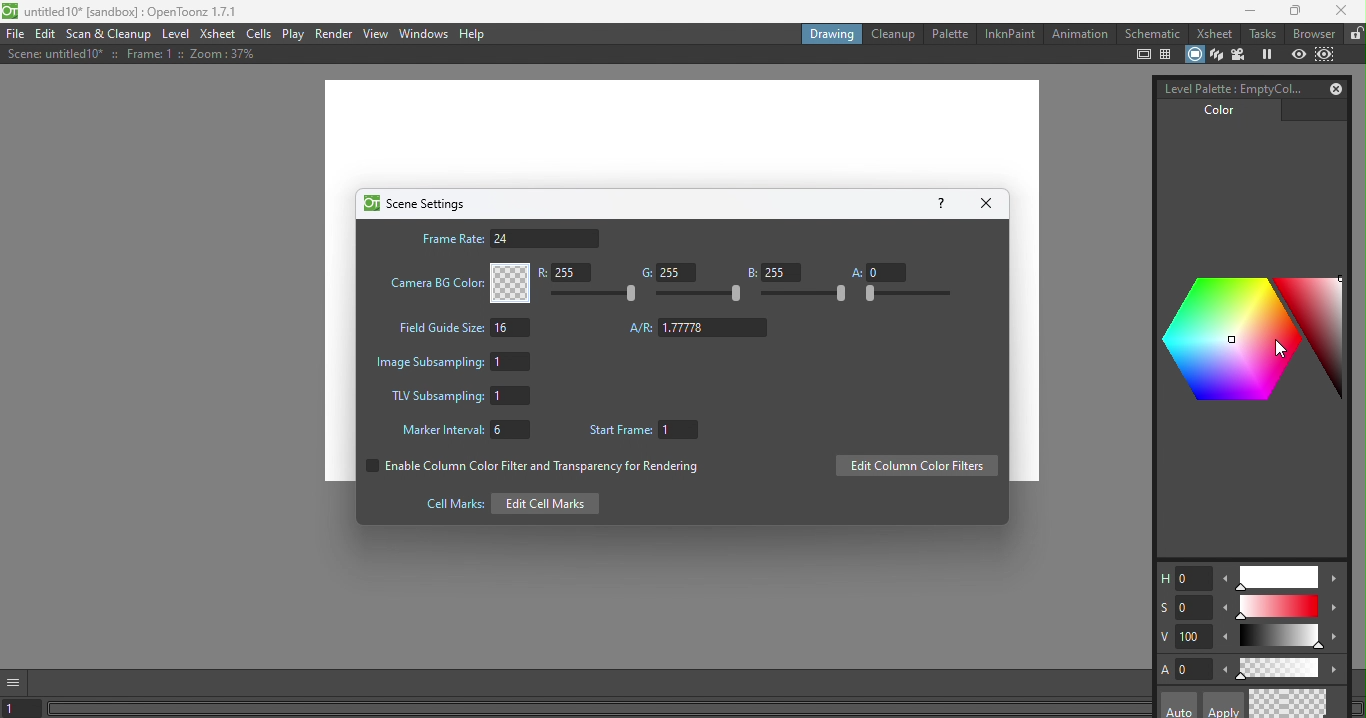 The width and height of the screenshot is (1366, 718). I want to click on Help, so click(940, 202).